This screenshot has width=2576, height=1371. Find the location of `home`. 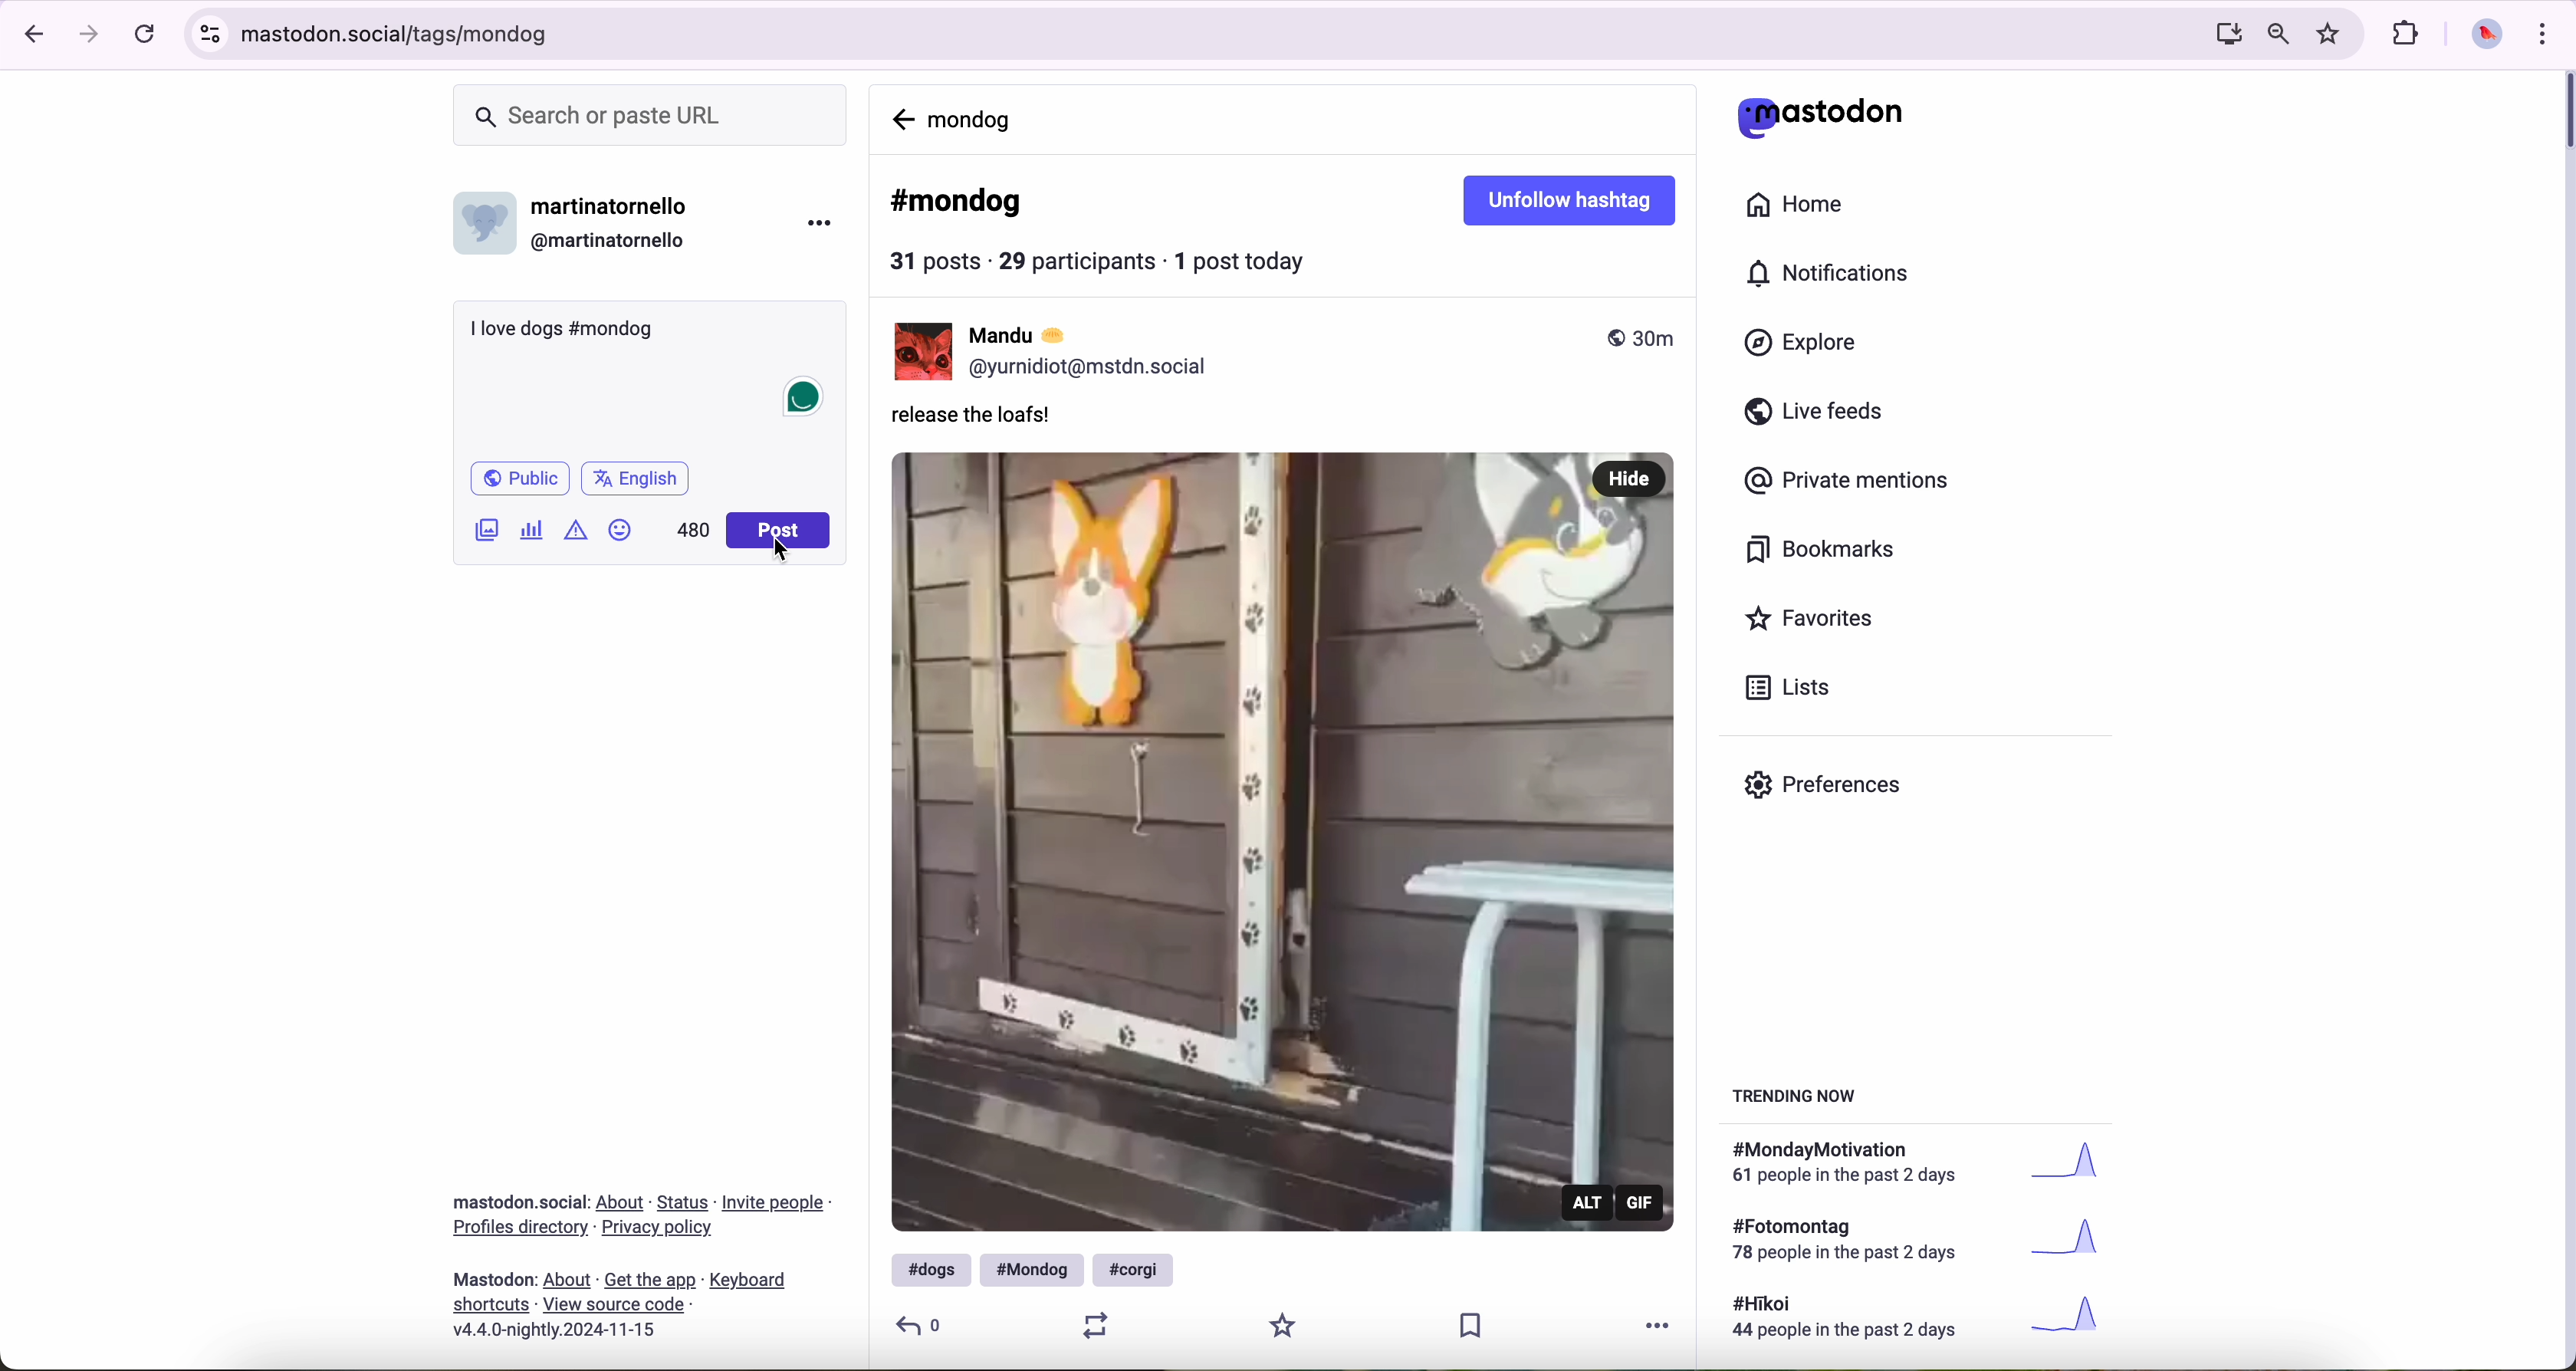

home is located at coordinates (1798, 202).